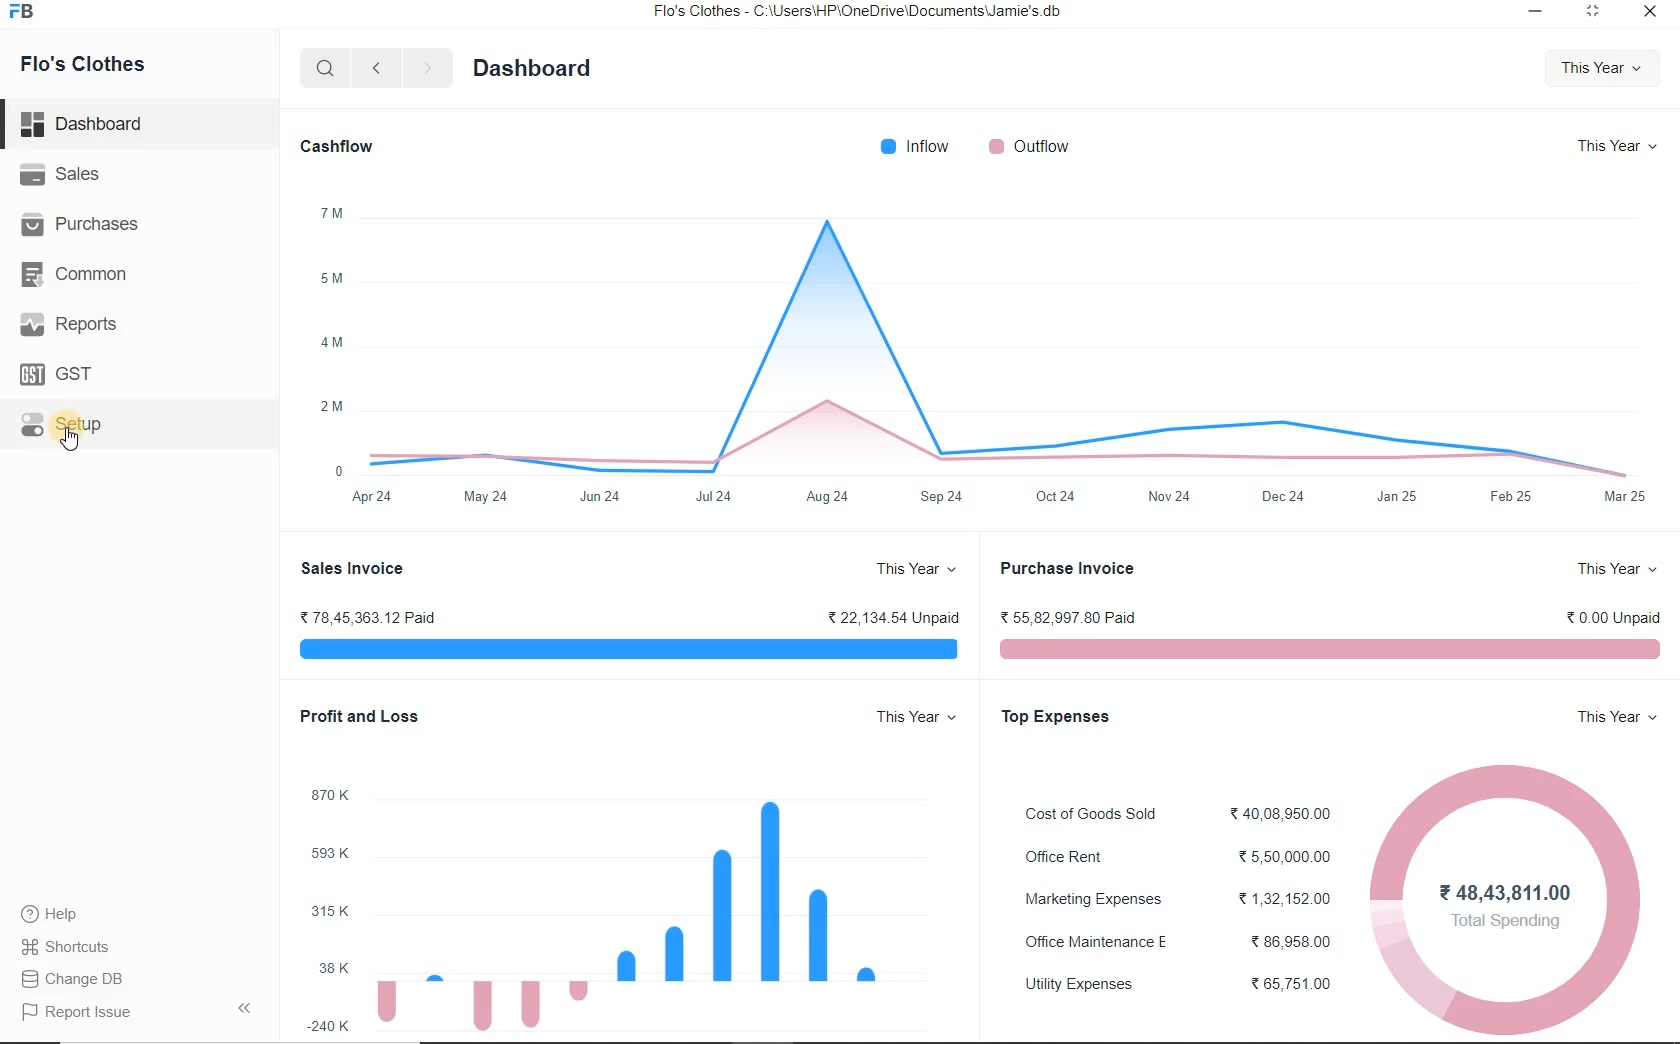 The image size is (1680, 1044). Describe the element at coordinates (356, 716) in the screenshot. I see `Profit and Loss` at that location.